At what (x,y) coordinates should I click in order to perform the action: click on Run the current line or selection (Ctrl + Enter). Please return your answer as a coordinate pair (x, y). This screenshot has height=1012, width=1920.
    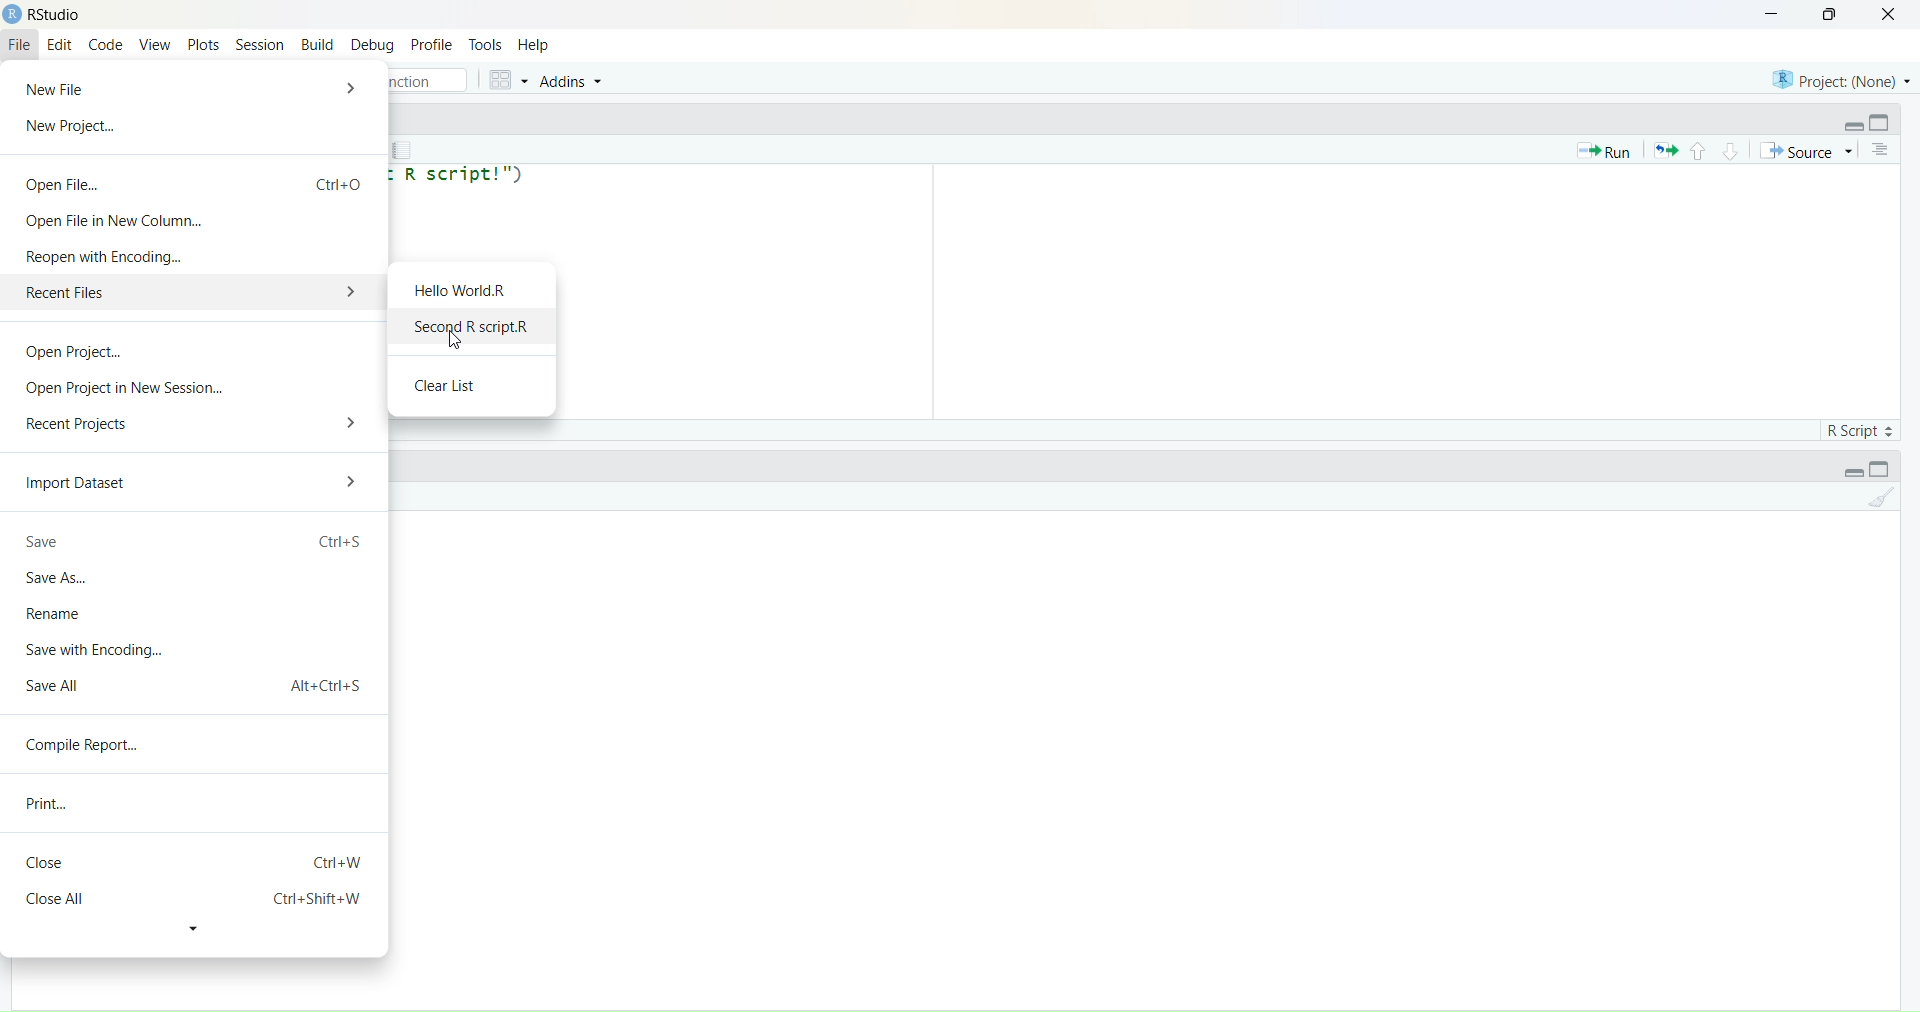
    Looking at the image, I should click on (1602, 150).